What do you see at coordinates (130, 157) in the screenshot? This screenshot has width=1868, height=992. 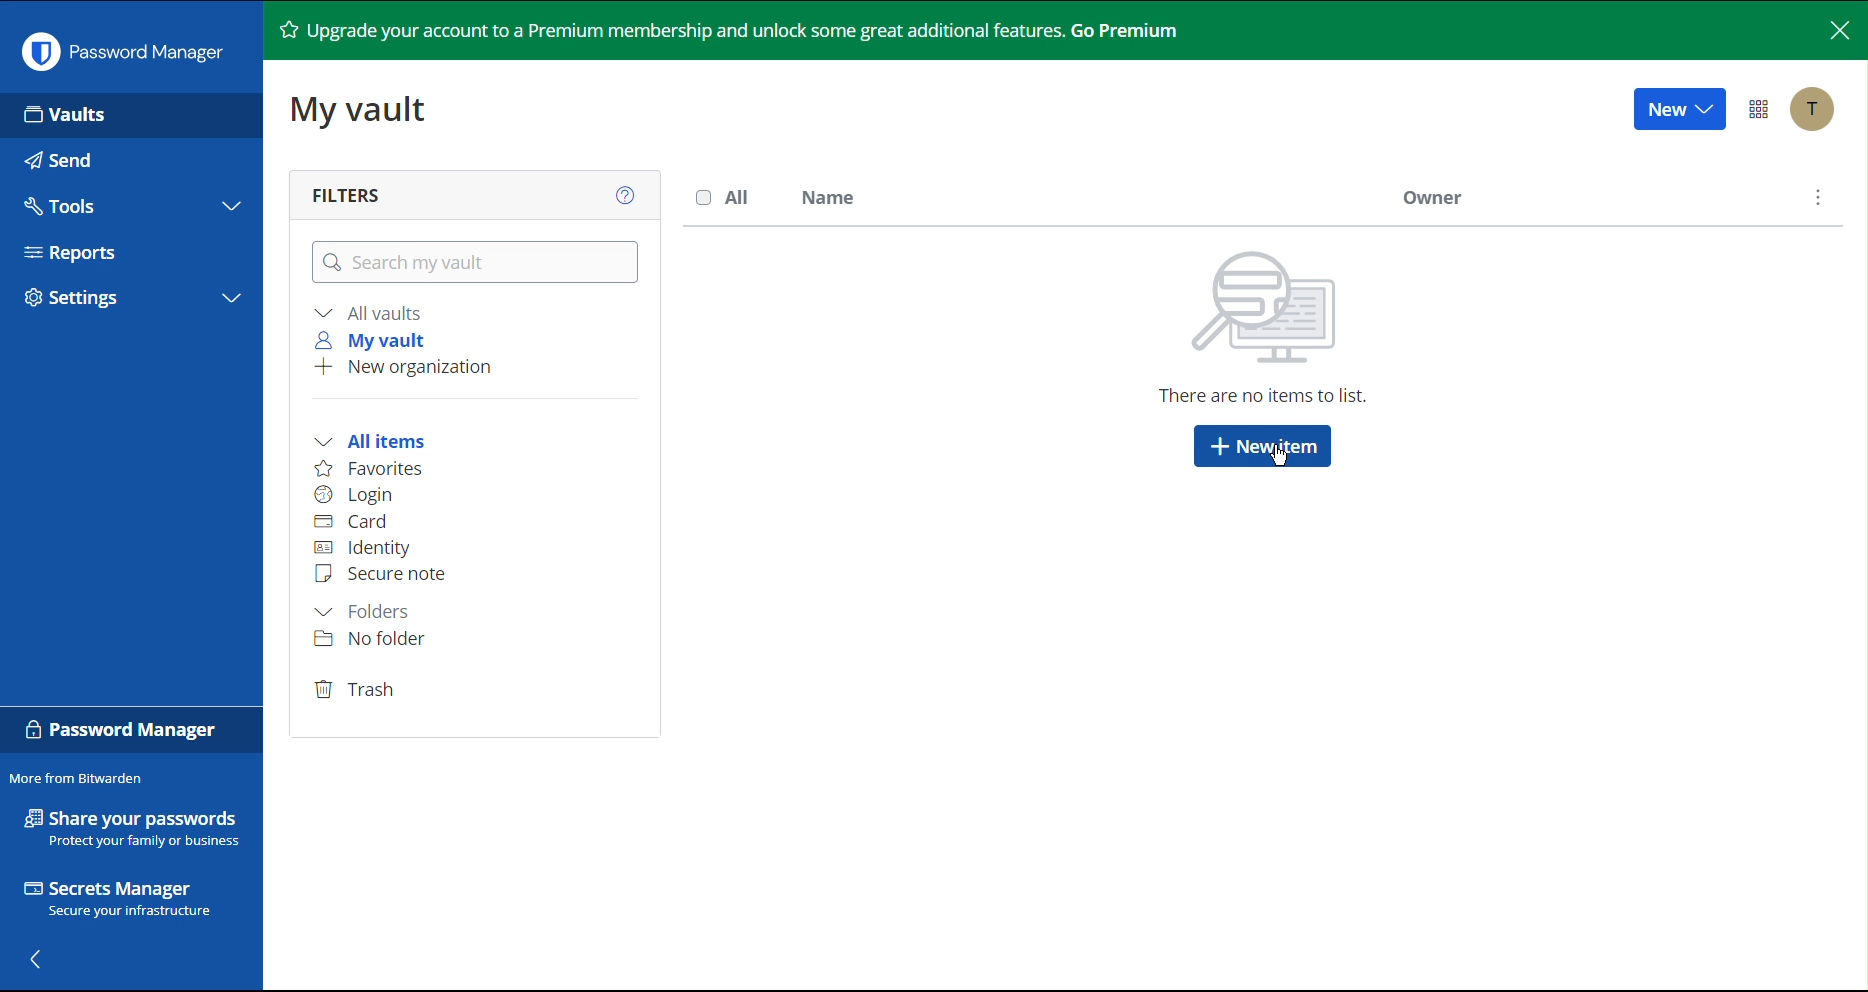 I see `Send` at bounding box center [130, 157].